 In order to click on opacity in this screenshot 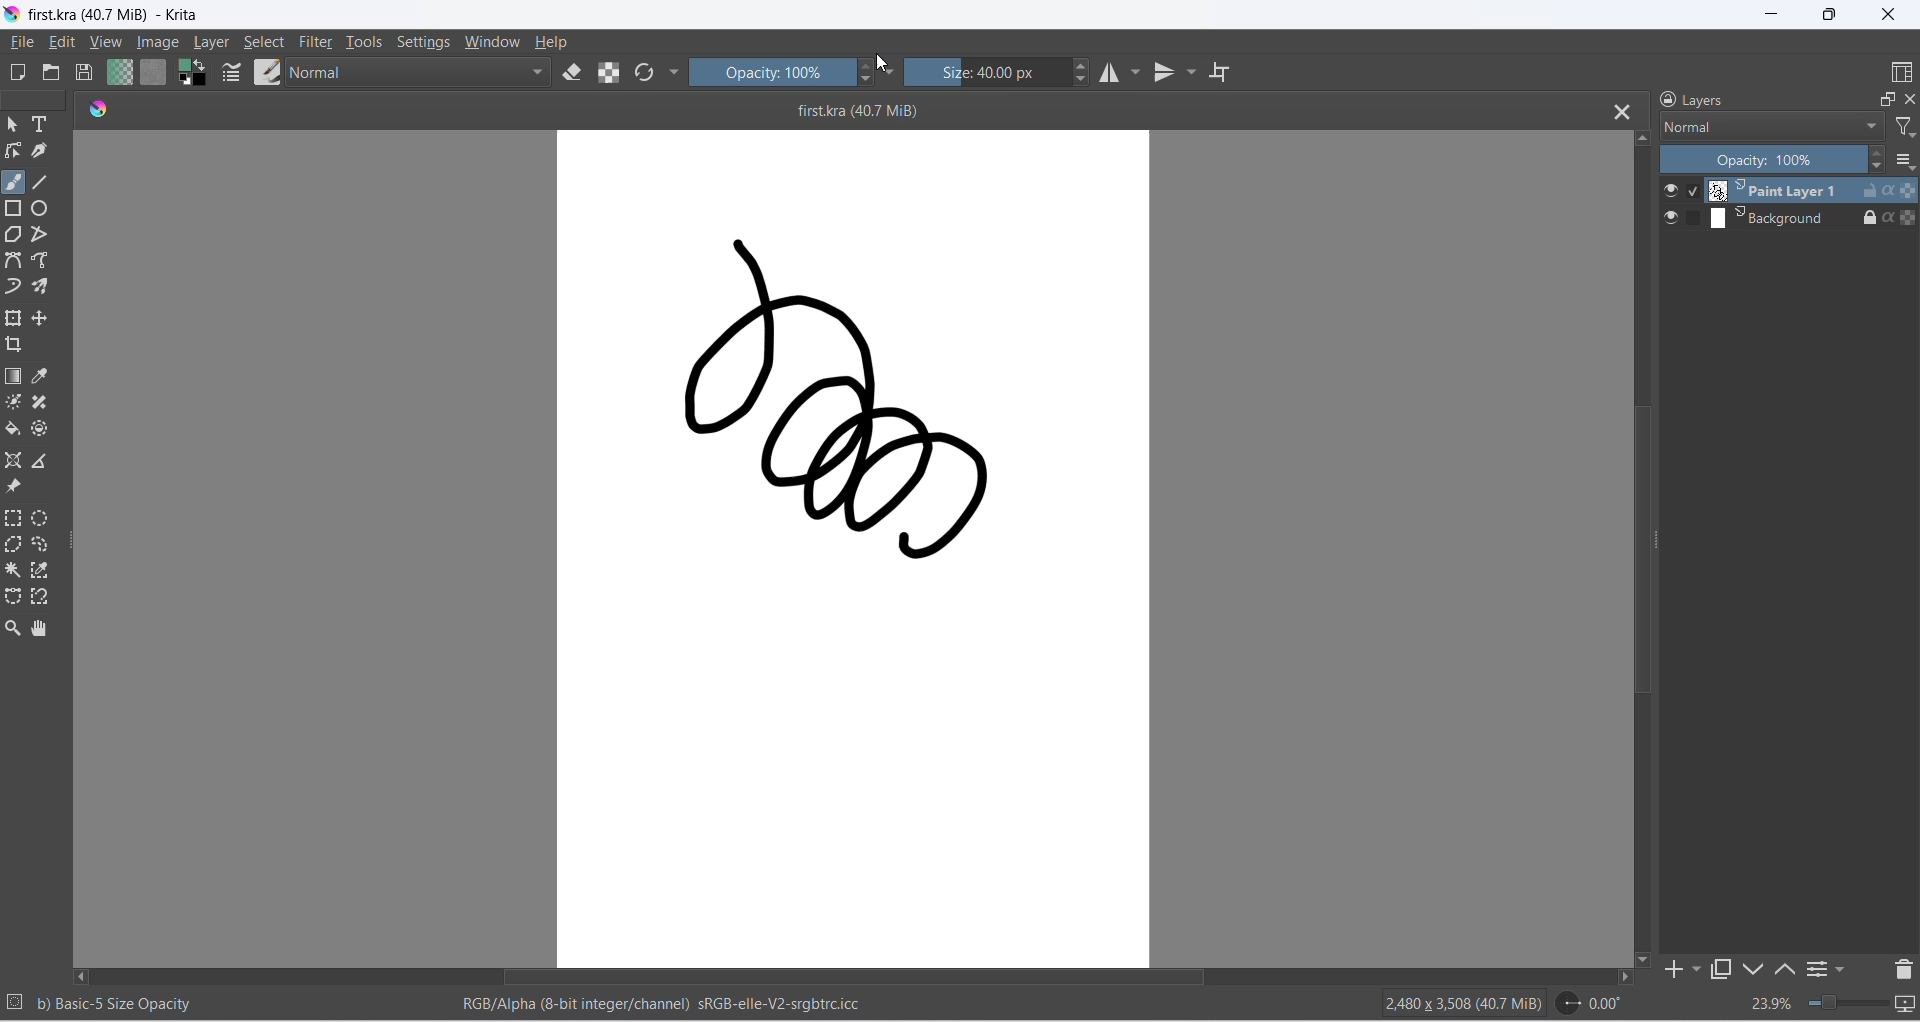, I will do `click(1760, 159)`.